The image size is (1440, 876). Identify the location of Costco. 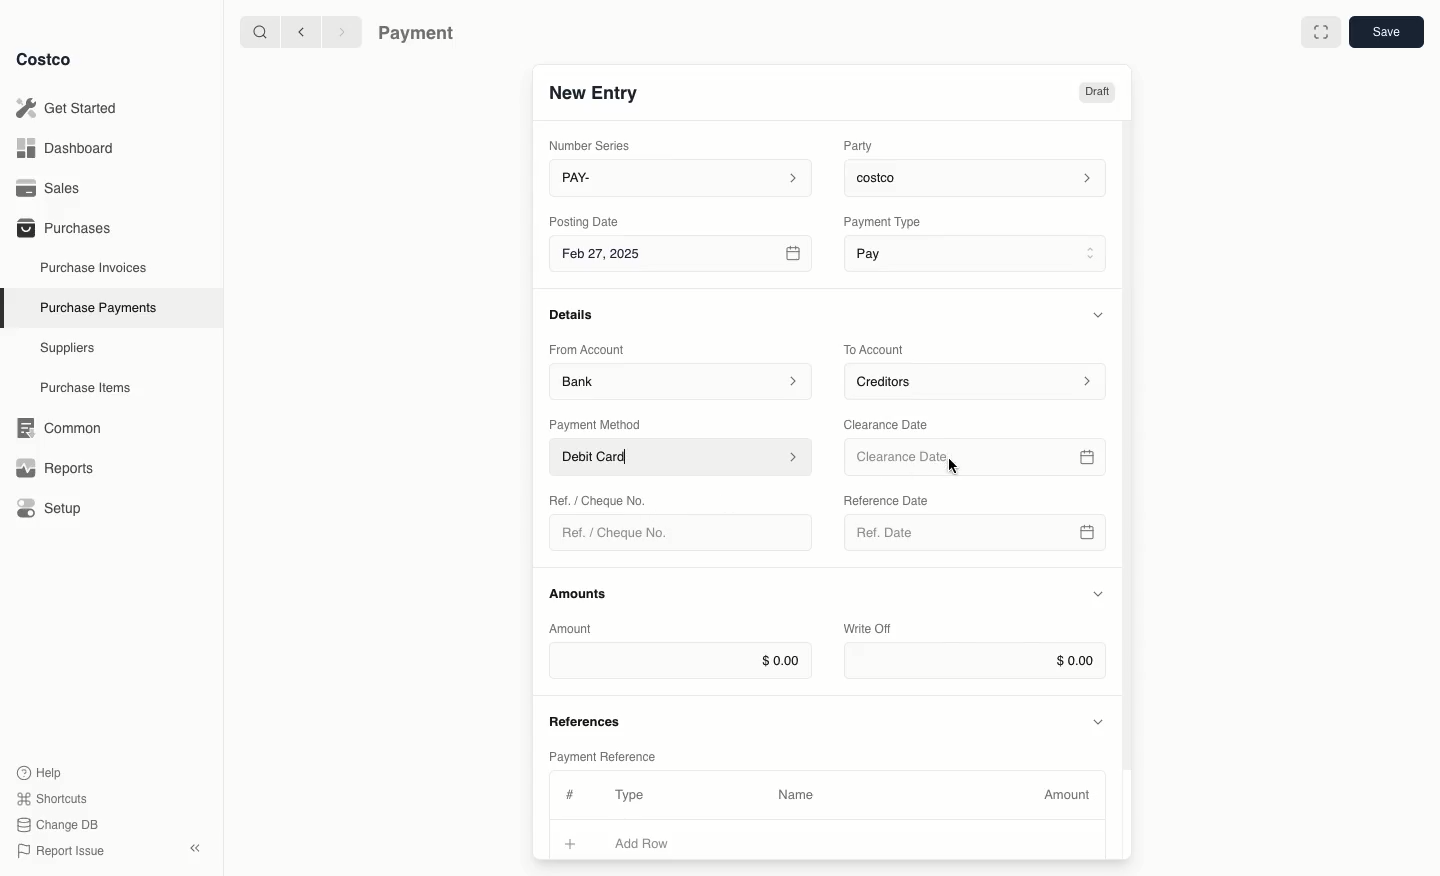
(43, 59).